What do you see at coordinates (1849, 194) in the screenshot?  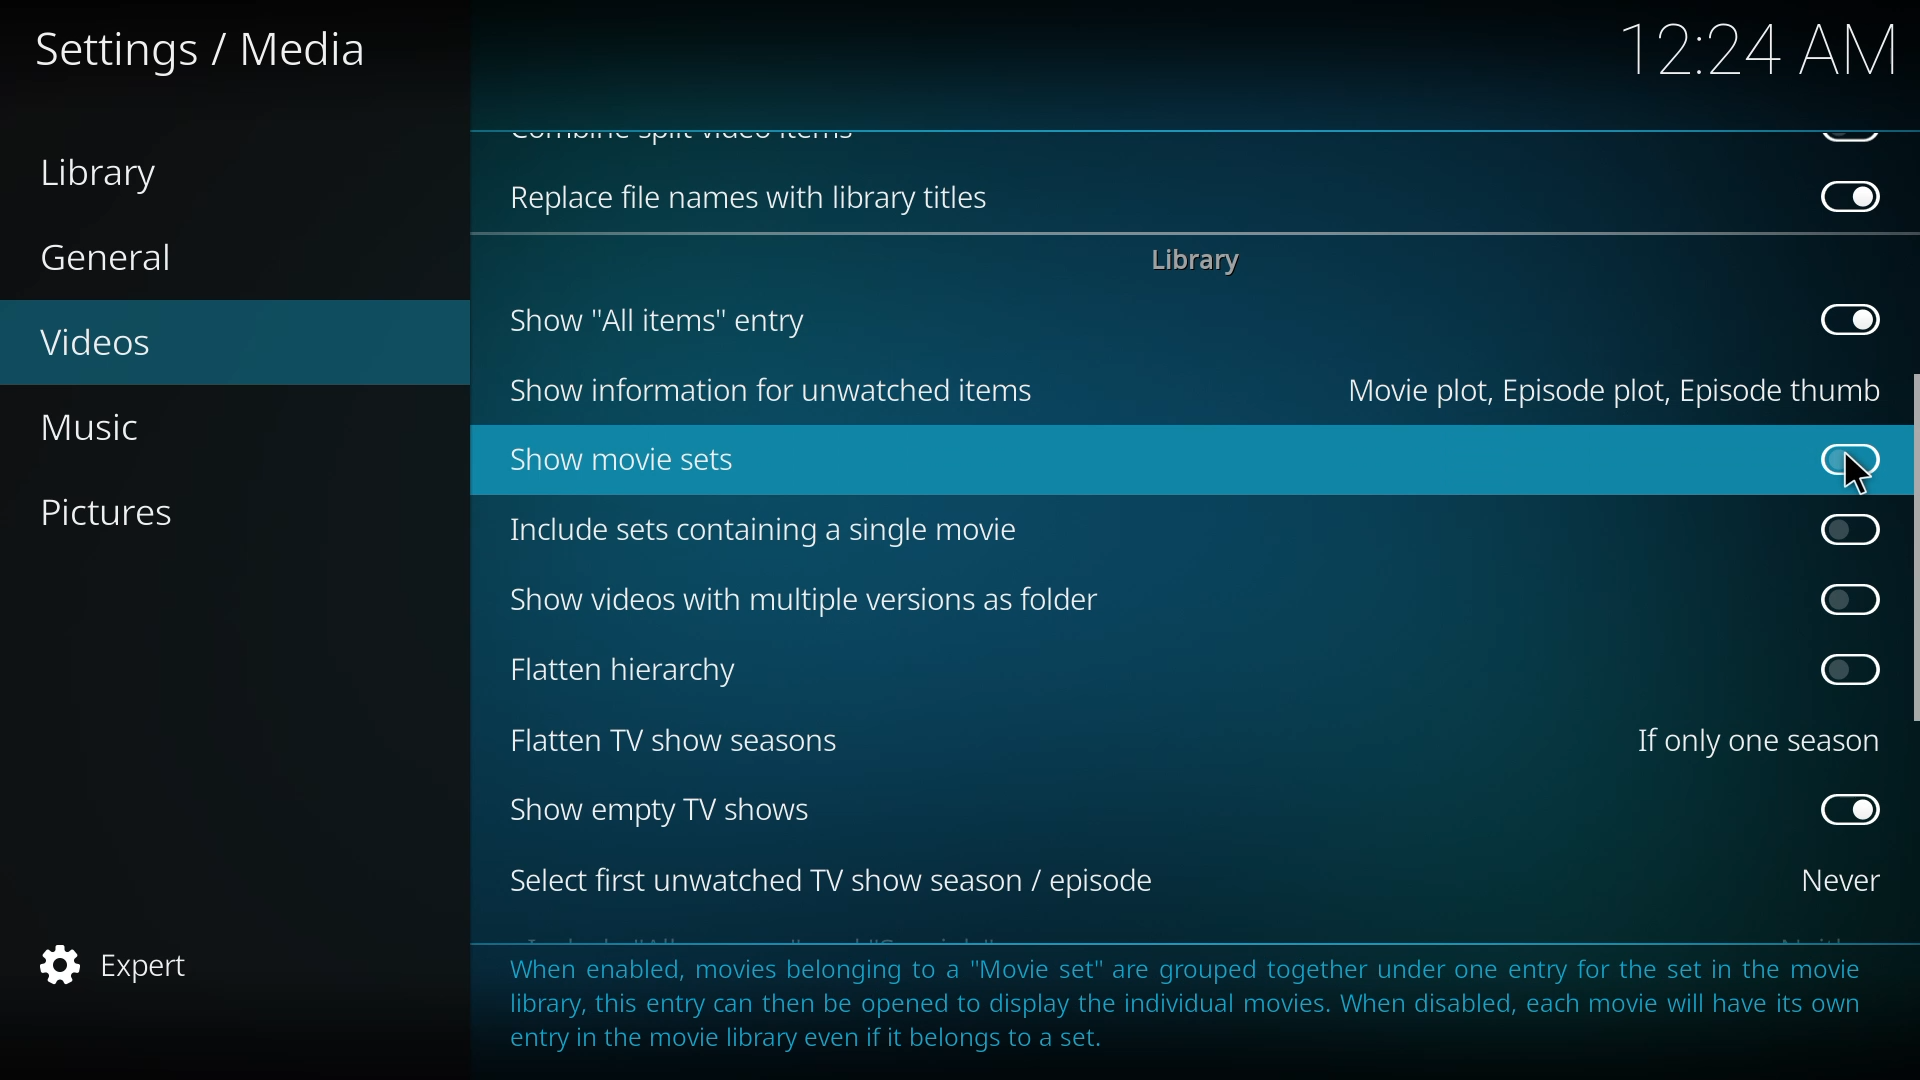 I see `disabled` at bounding box center [1849, 194].